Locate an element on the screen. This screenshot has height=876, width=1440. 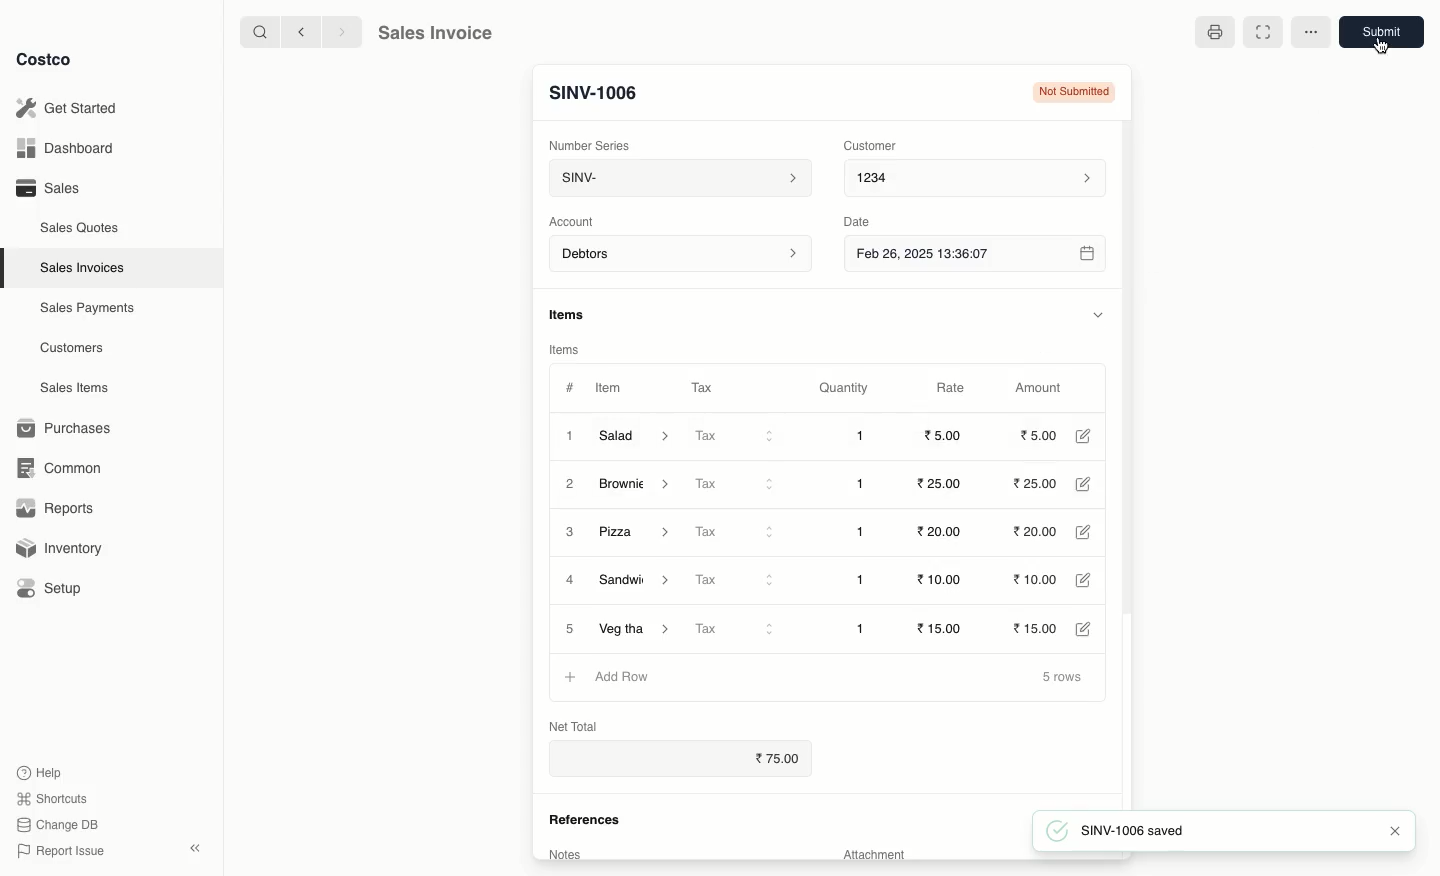
Tax is located at coordinates (736, 533).